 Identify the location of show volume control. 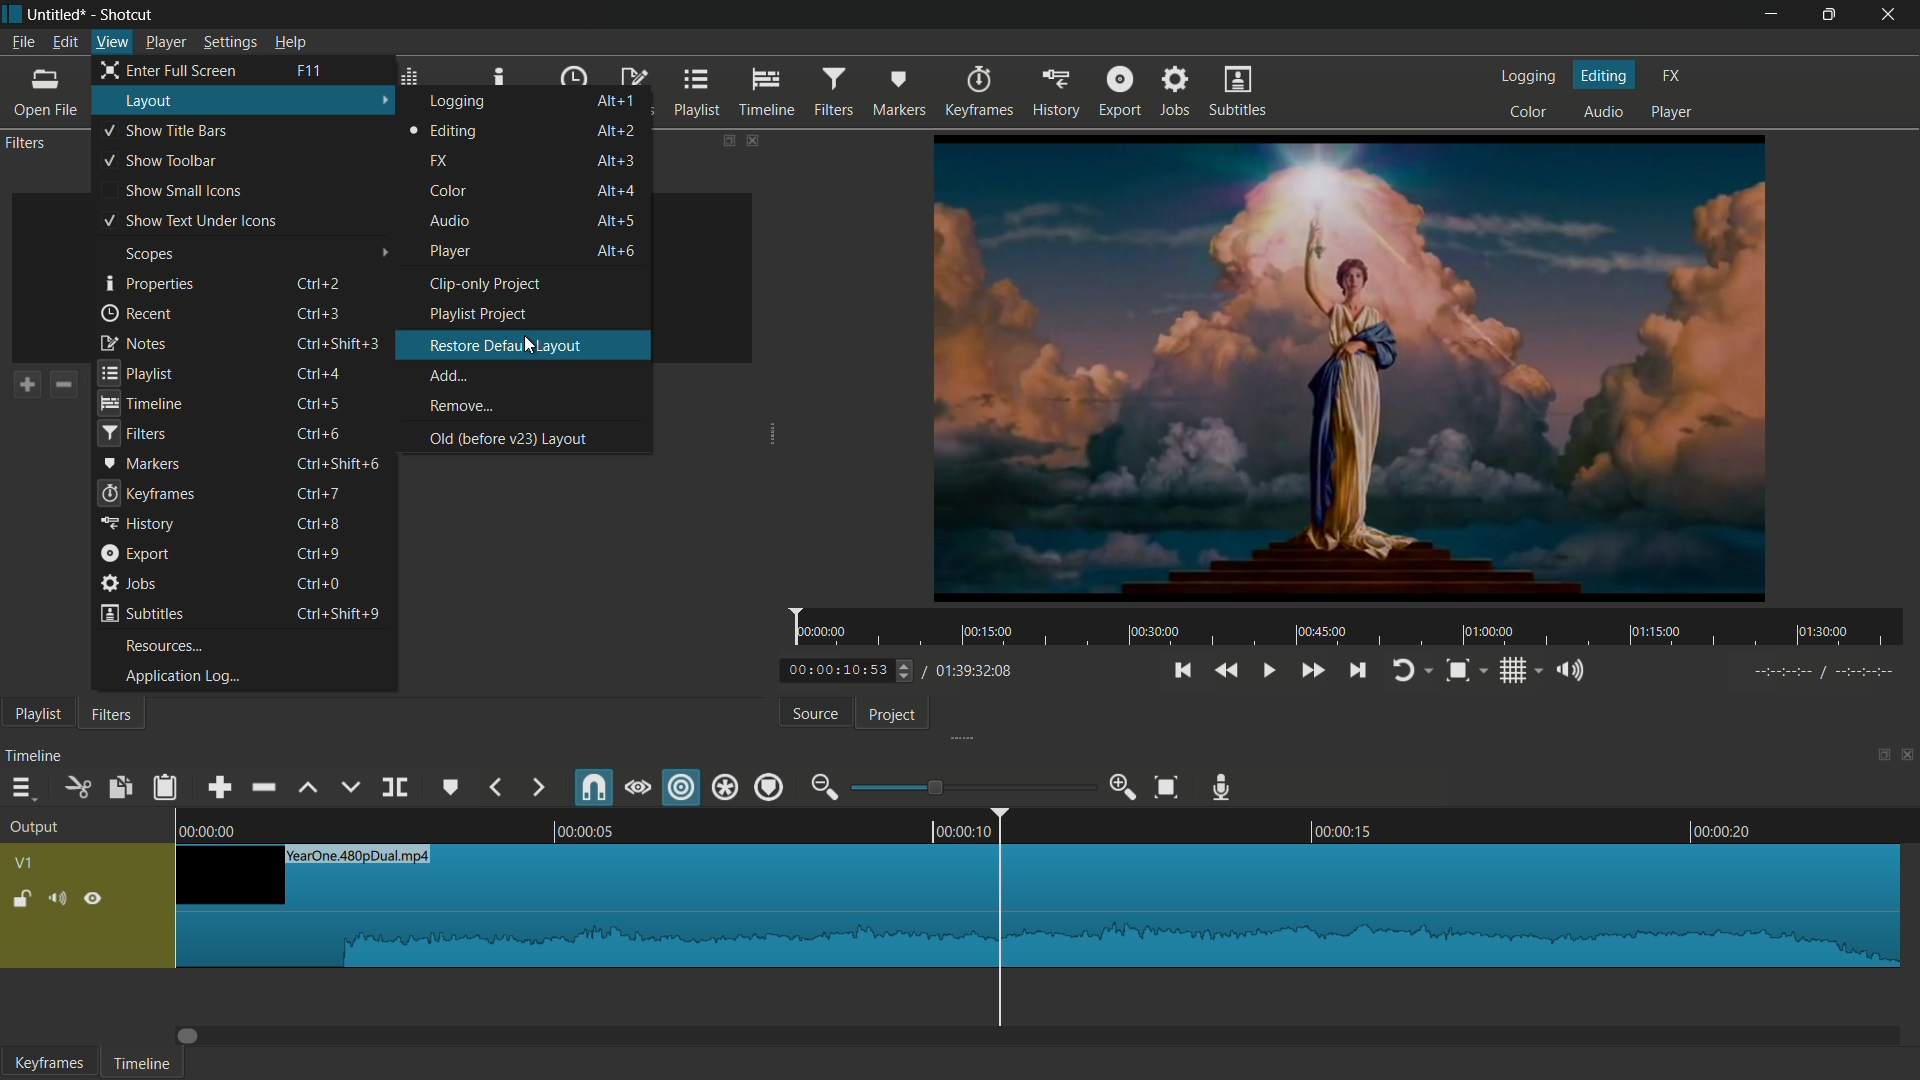
(1573, 673).